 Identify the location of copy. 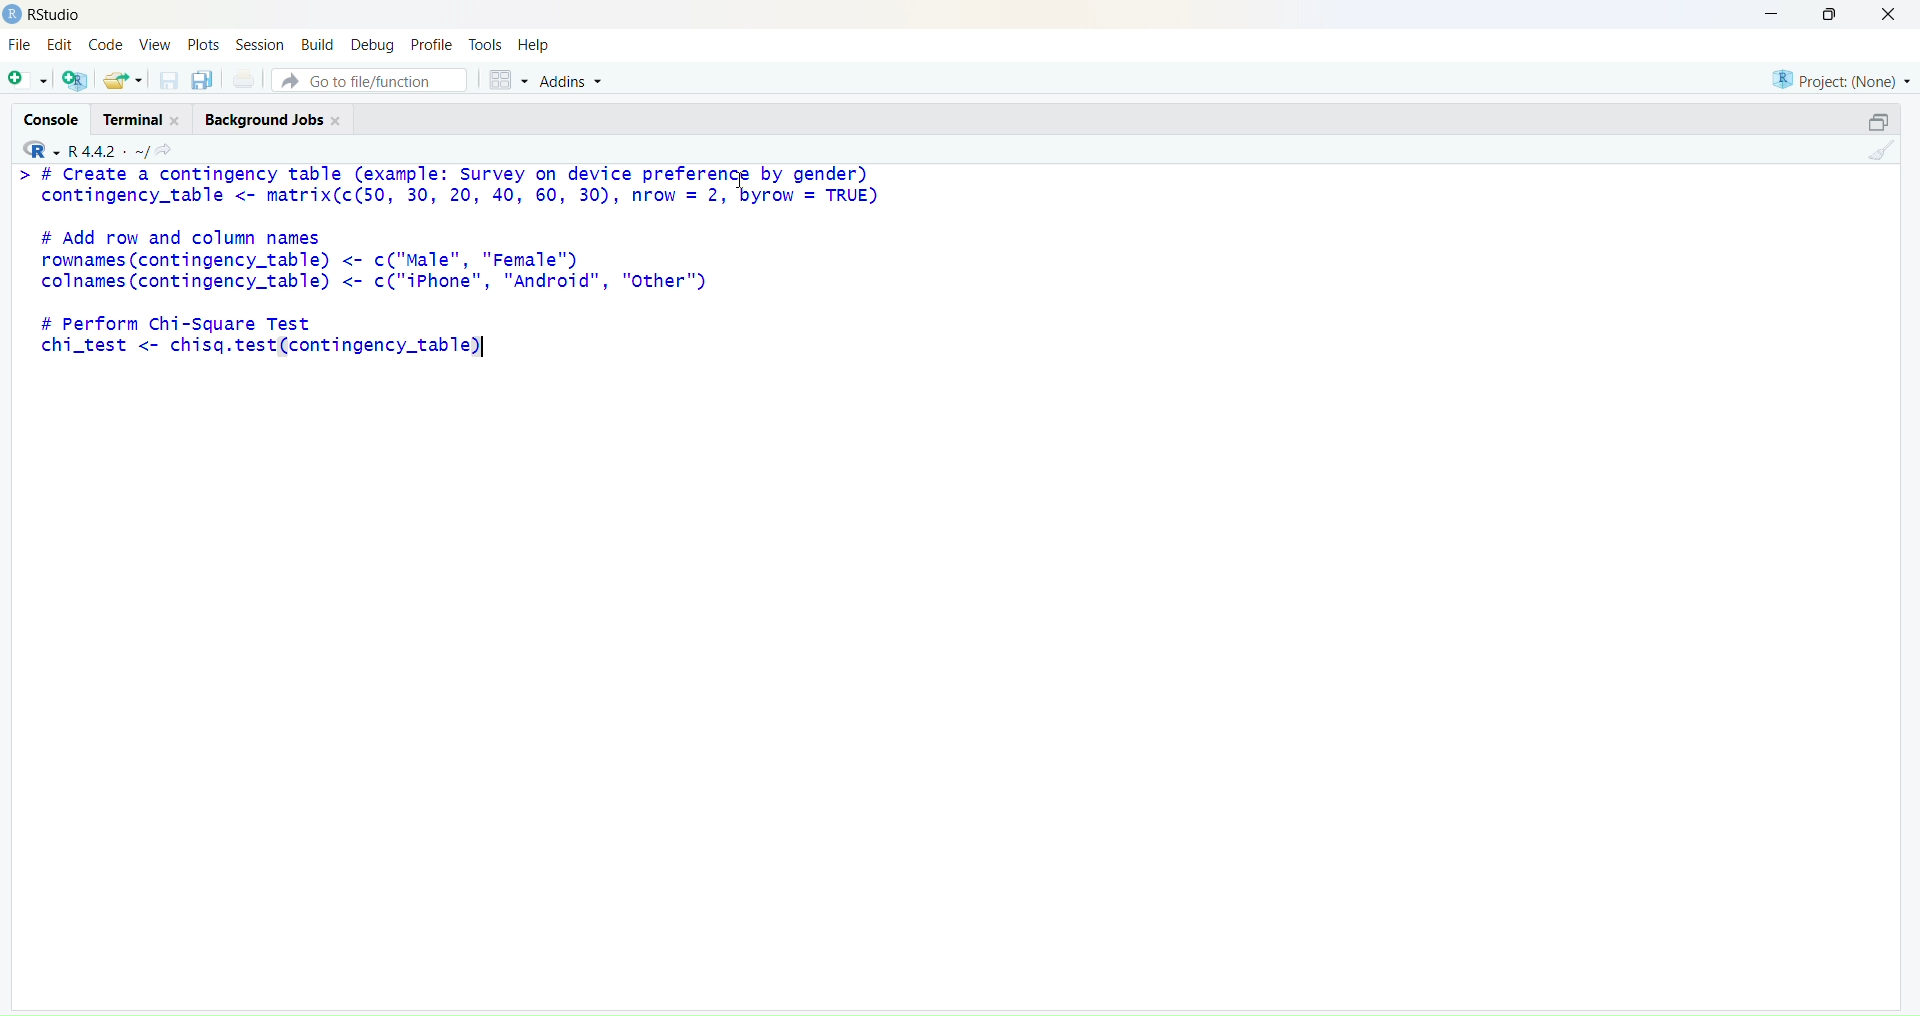
(202, 79).